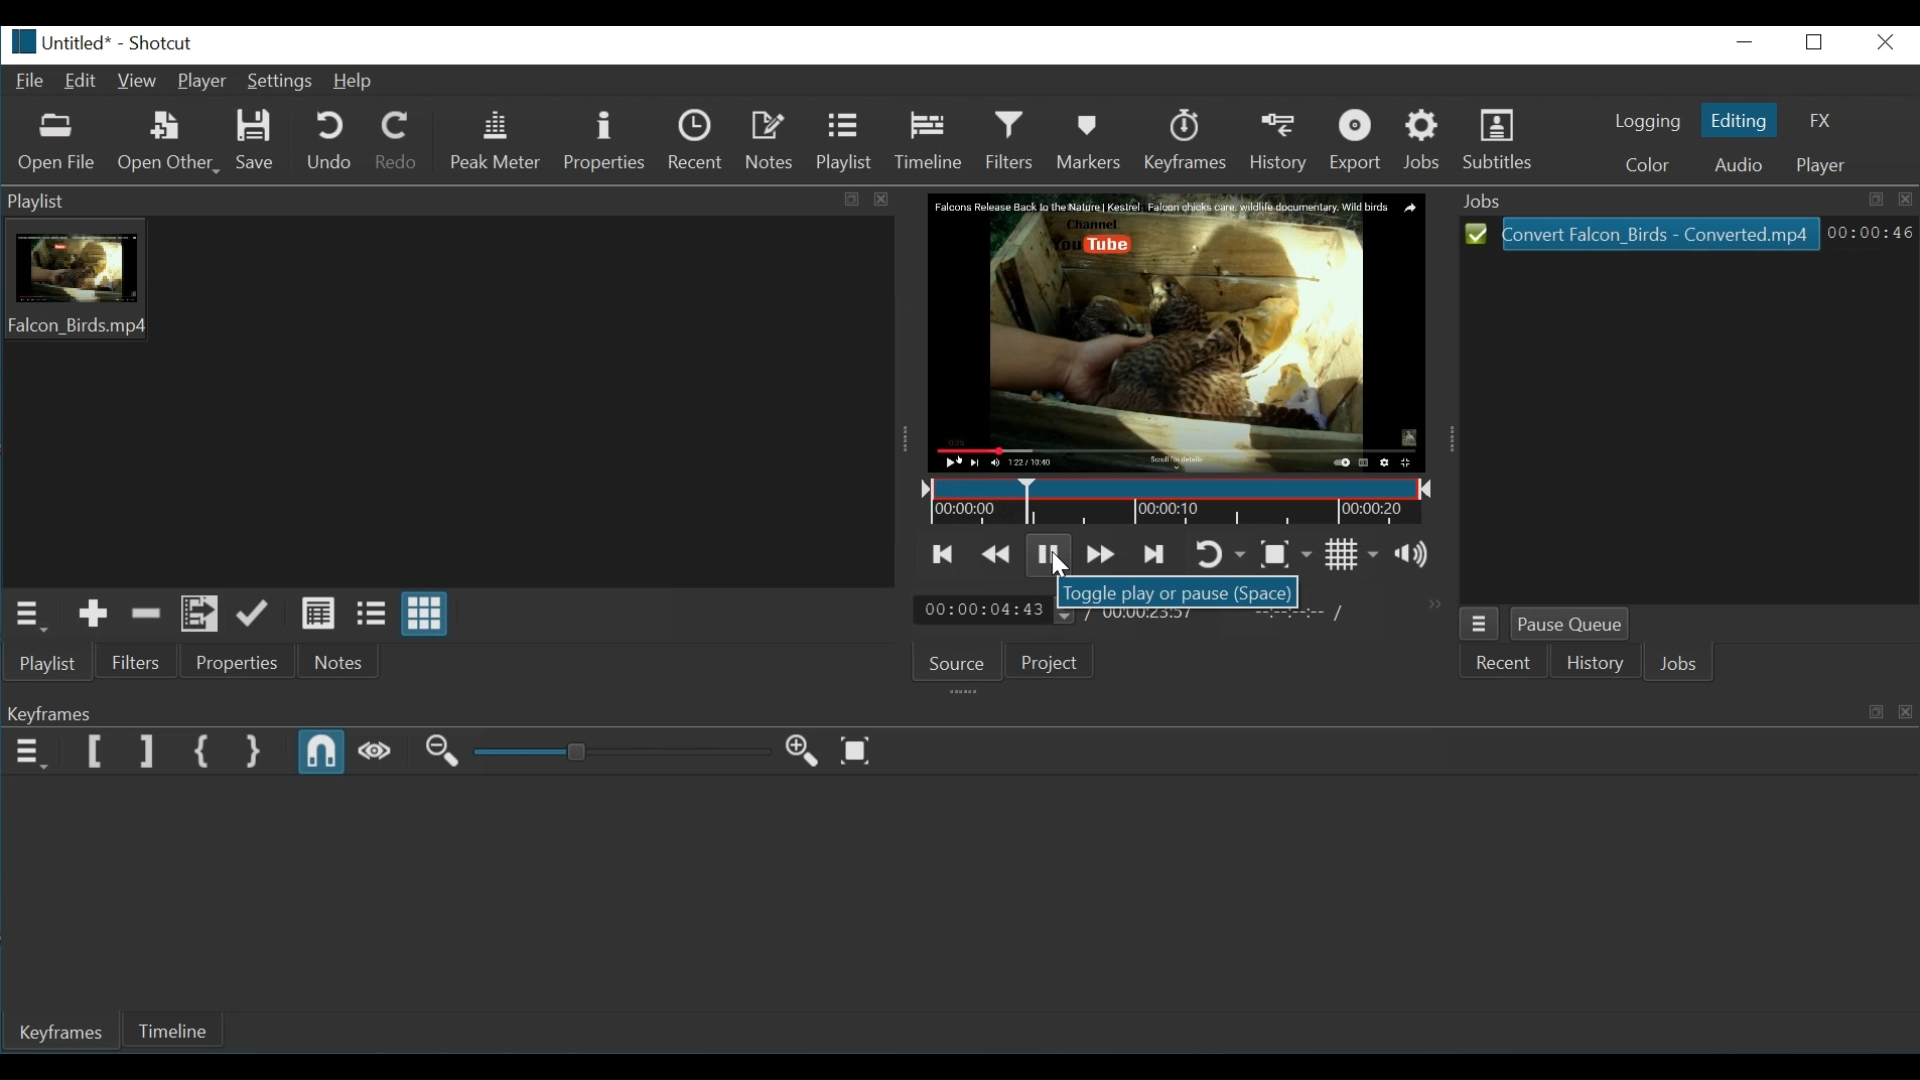  I want to click on View as details, so click(317, 613).